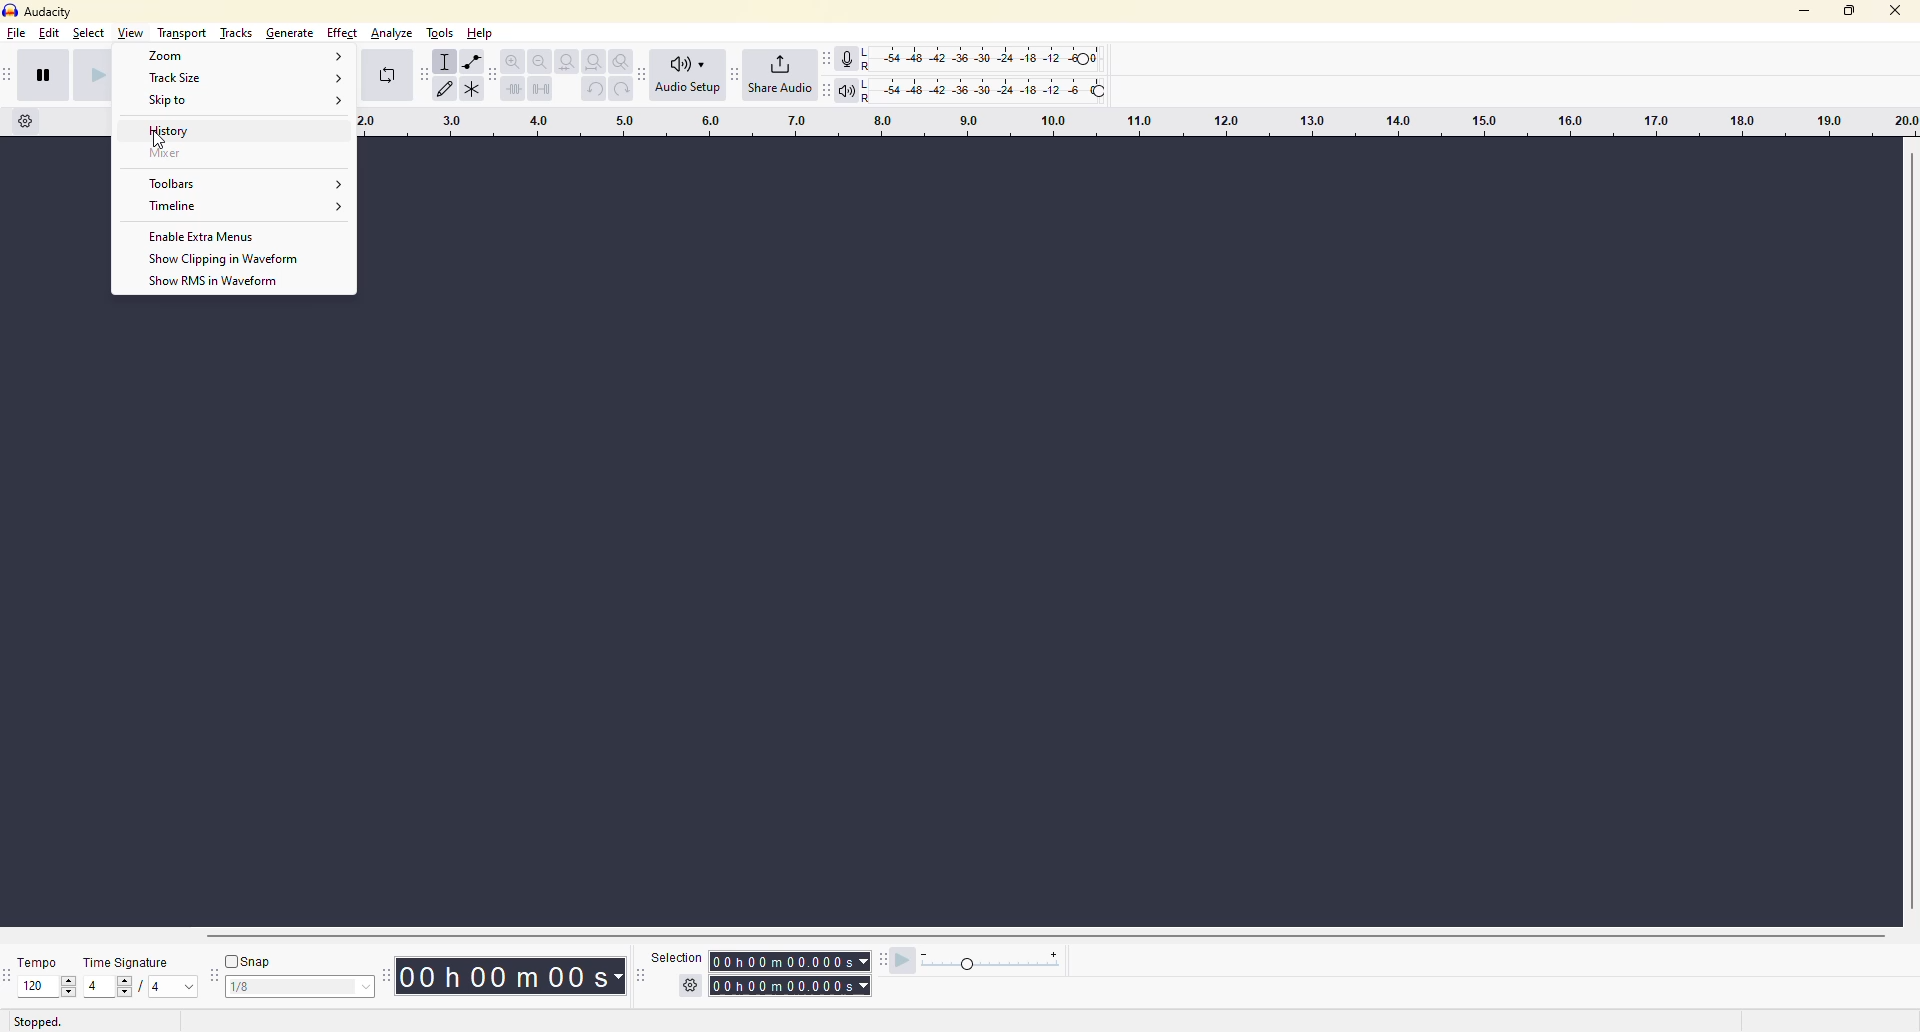  I want to click on audacity, so click(44, 12).